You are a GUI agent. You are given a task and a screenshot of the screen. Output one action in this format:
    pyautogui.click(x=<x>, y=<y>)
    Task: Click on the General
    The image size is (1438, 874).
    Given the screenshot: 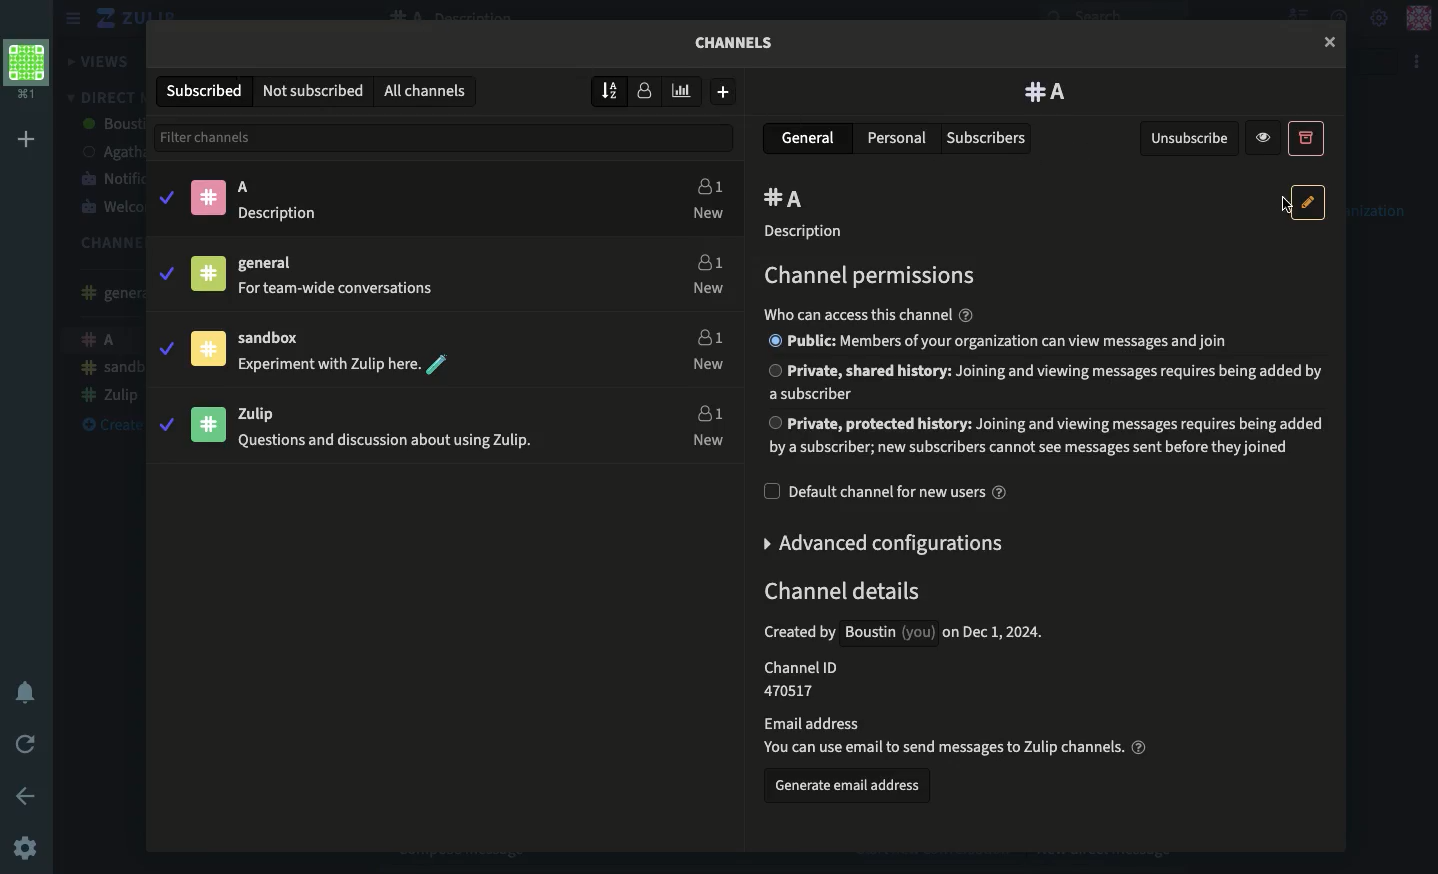 What is the action you would take?
    pyautogui.click(x=316, y=280)
    